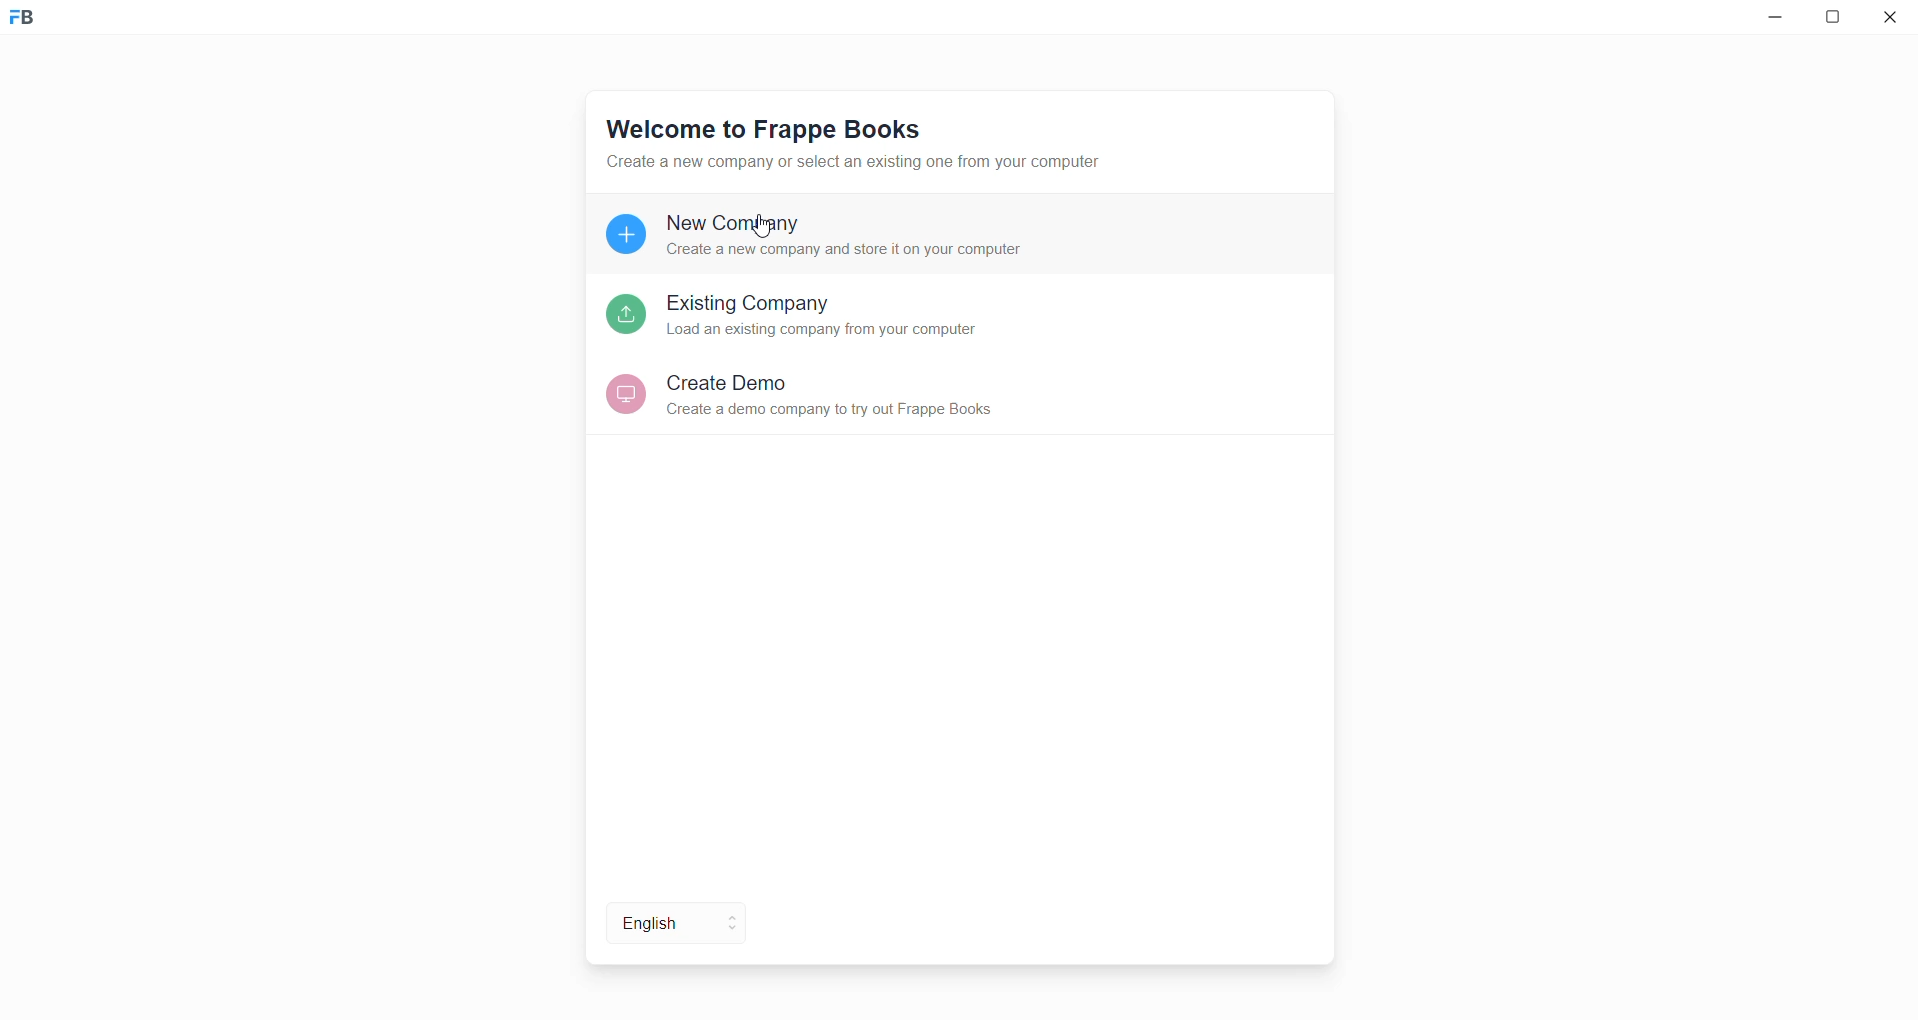 The image size is (1918, 1020). Describe the element at coordinates (1891, 20) in the screenshot. I see `close` at that location.